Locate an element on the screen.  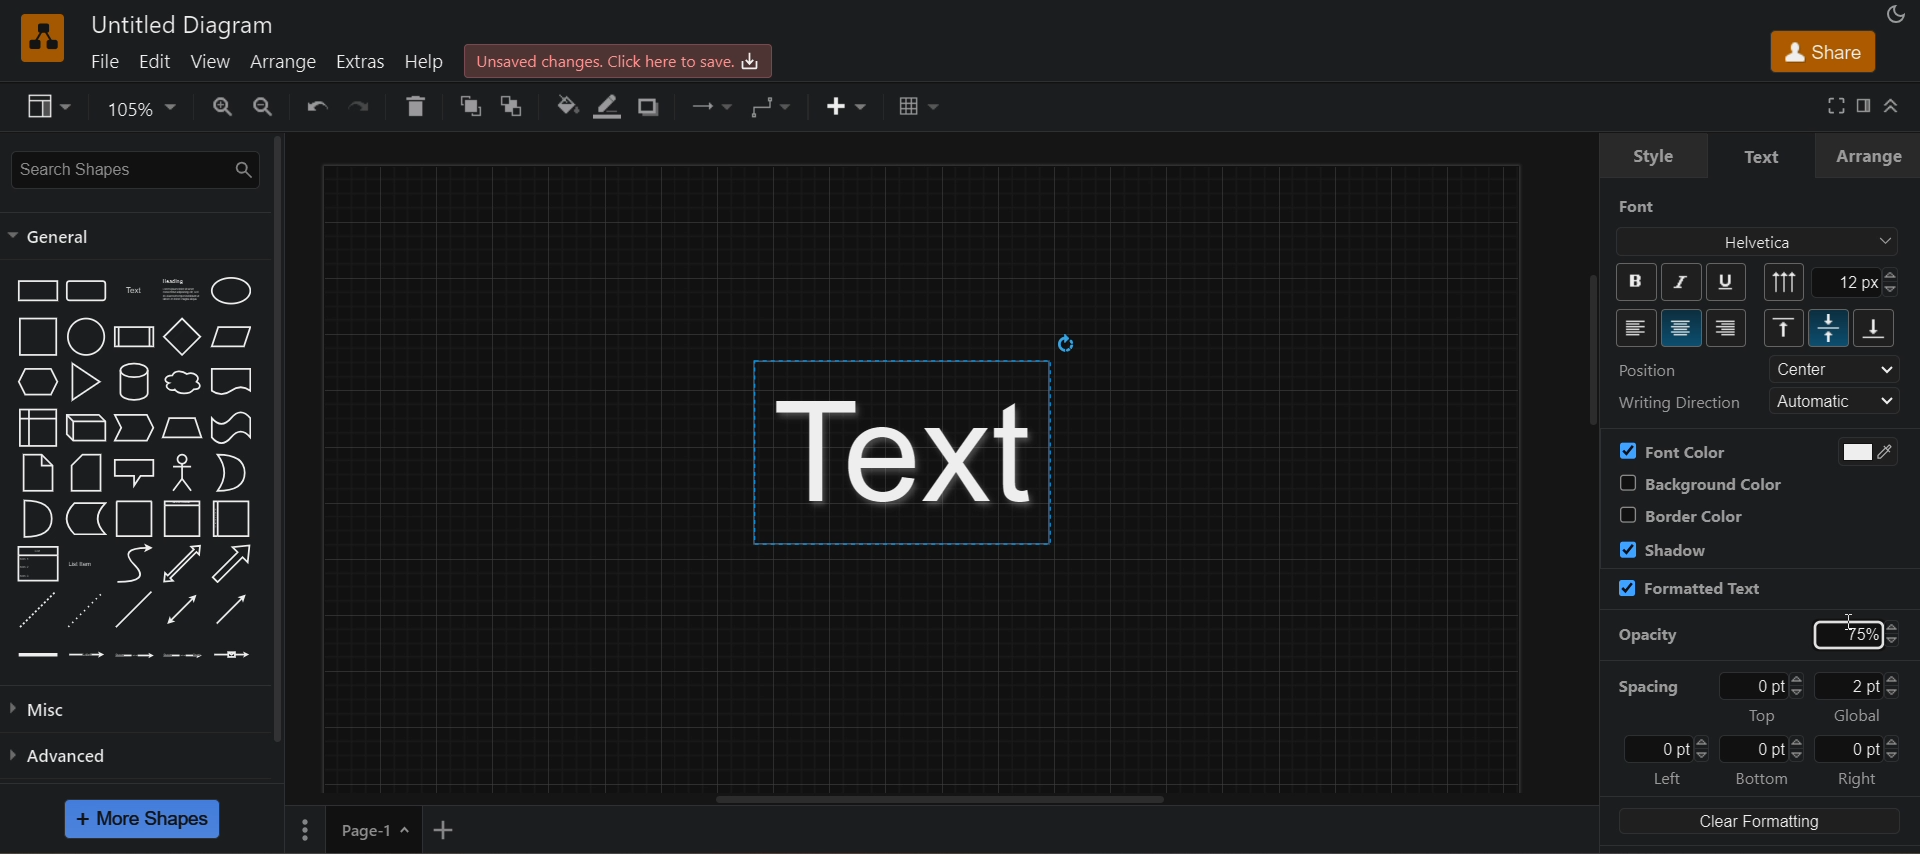
vertical scroll bar is located at coordinates (1597, 355).